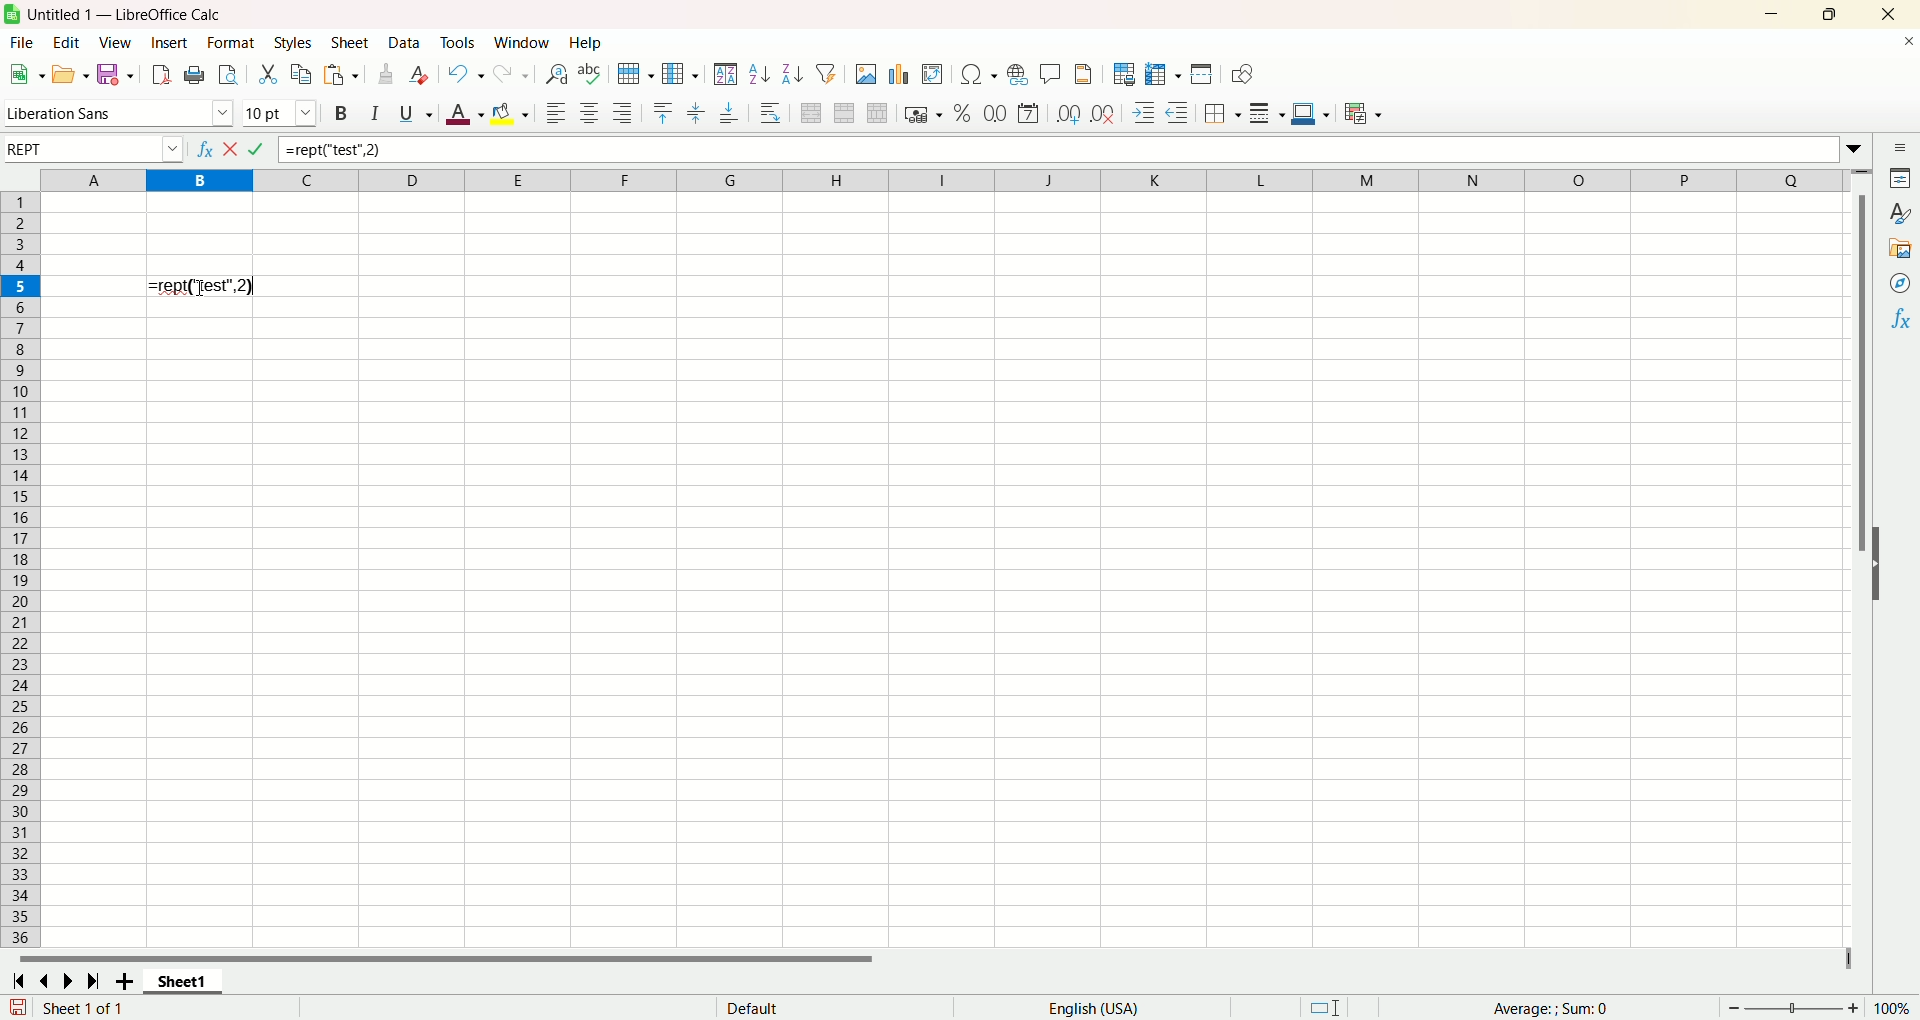  What do you see at coordinates (1123, 74) in the screenshot?
I see `define print area` at bounding box center [1123, 74].